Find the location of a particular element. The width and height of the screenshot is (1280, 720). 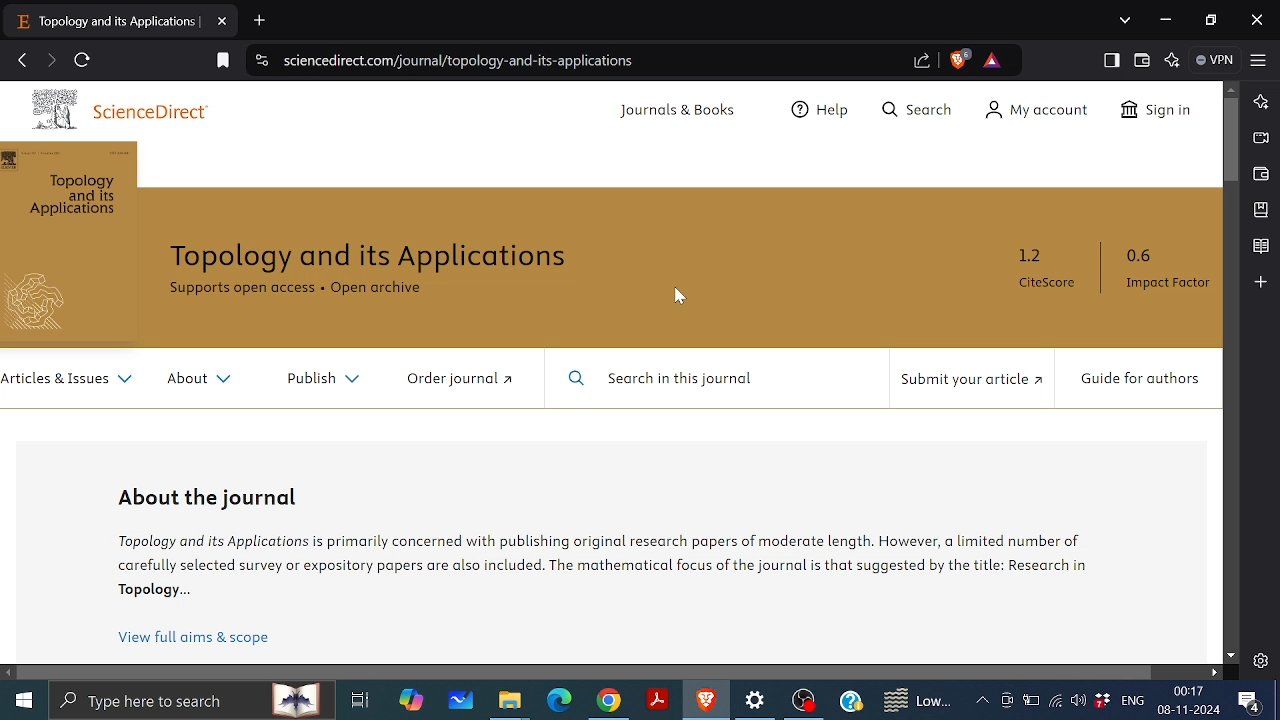

Meet now is located at coordinates (1007, 699).